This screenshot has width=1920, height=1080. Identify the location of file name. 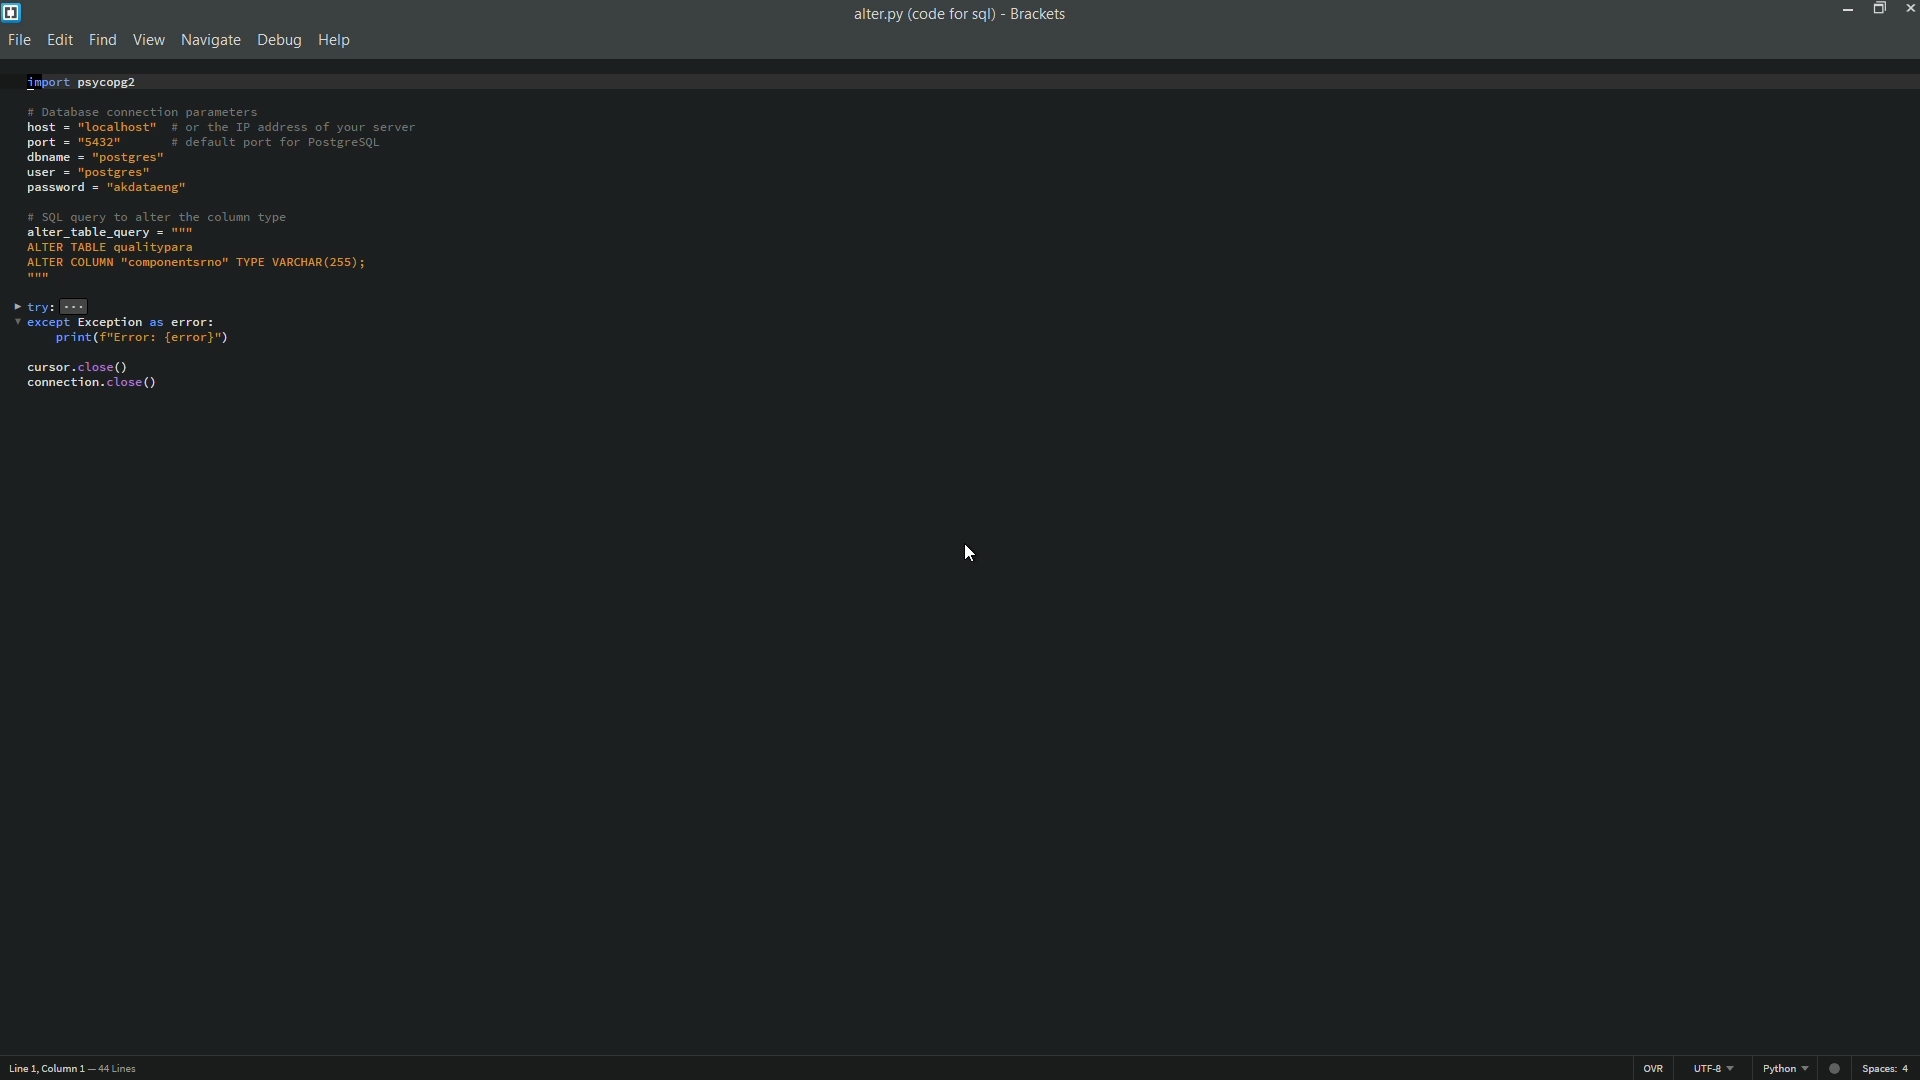
(919, 15).